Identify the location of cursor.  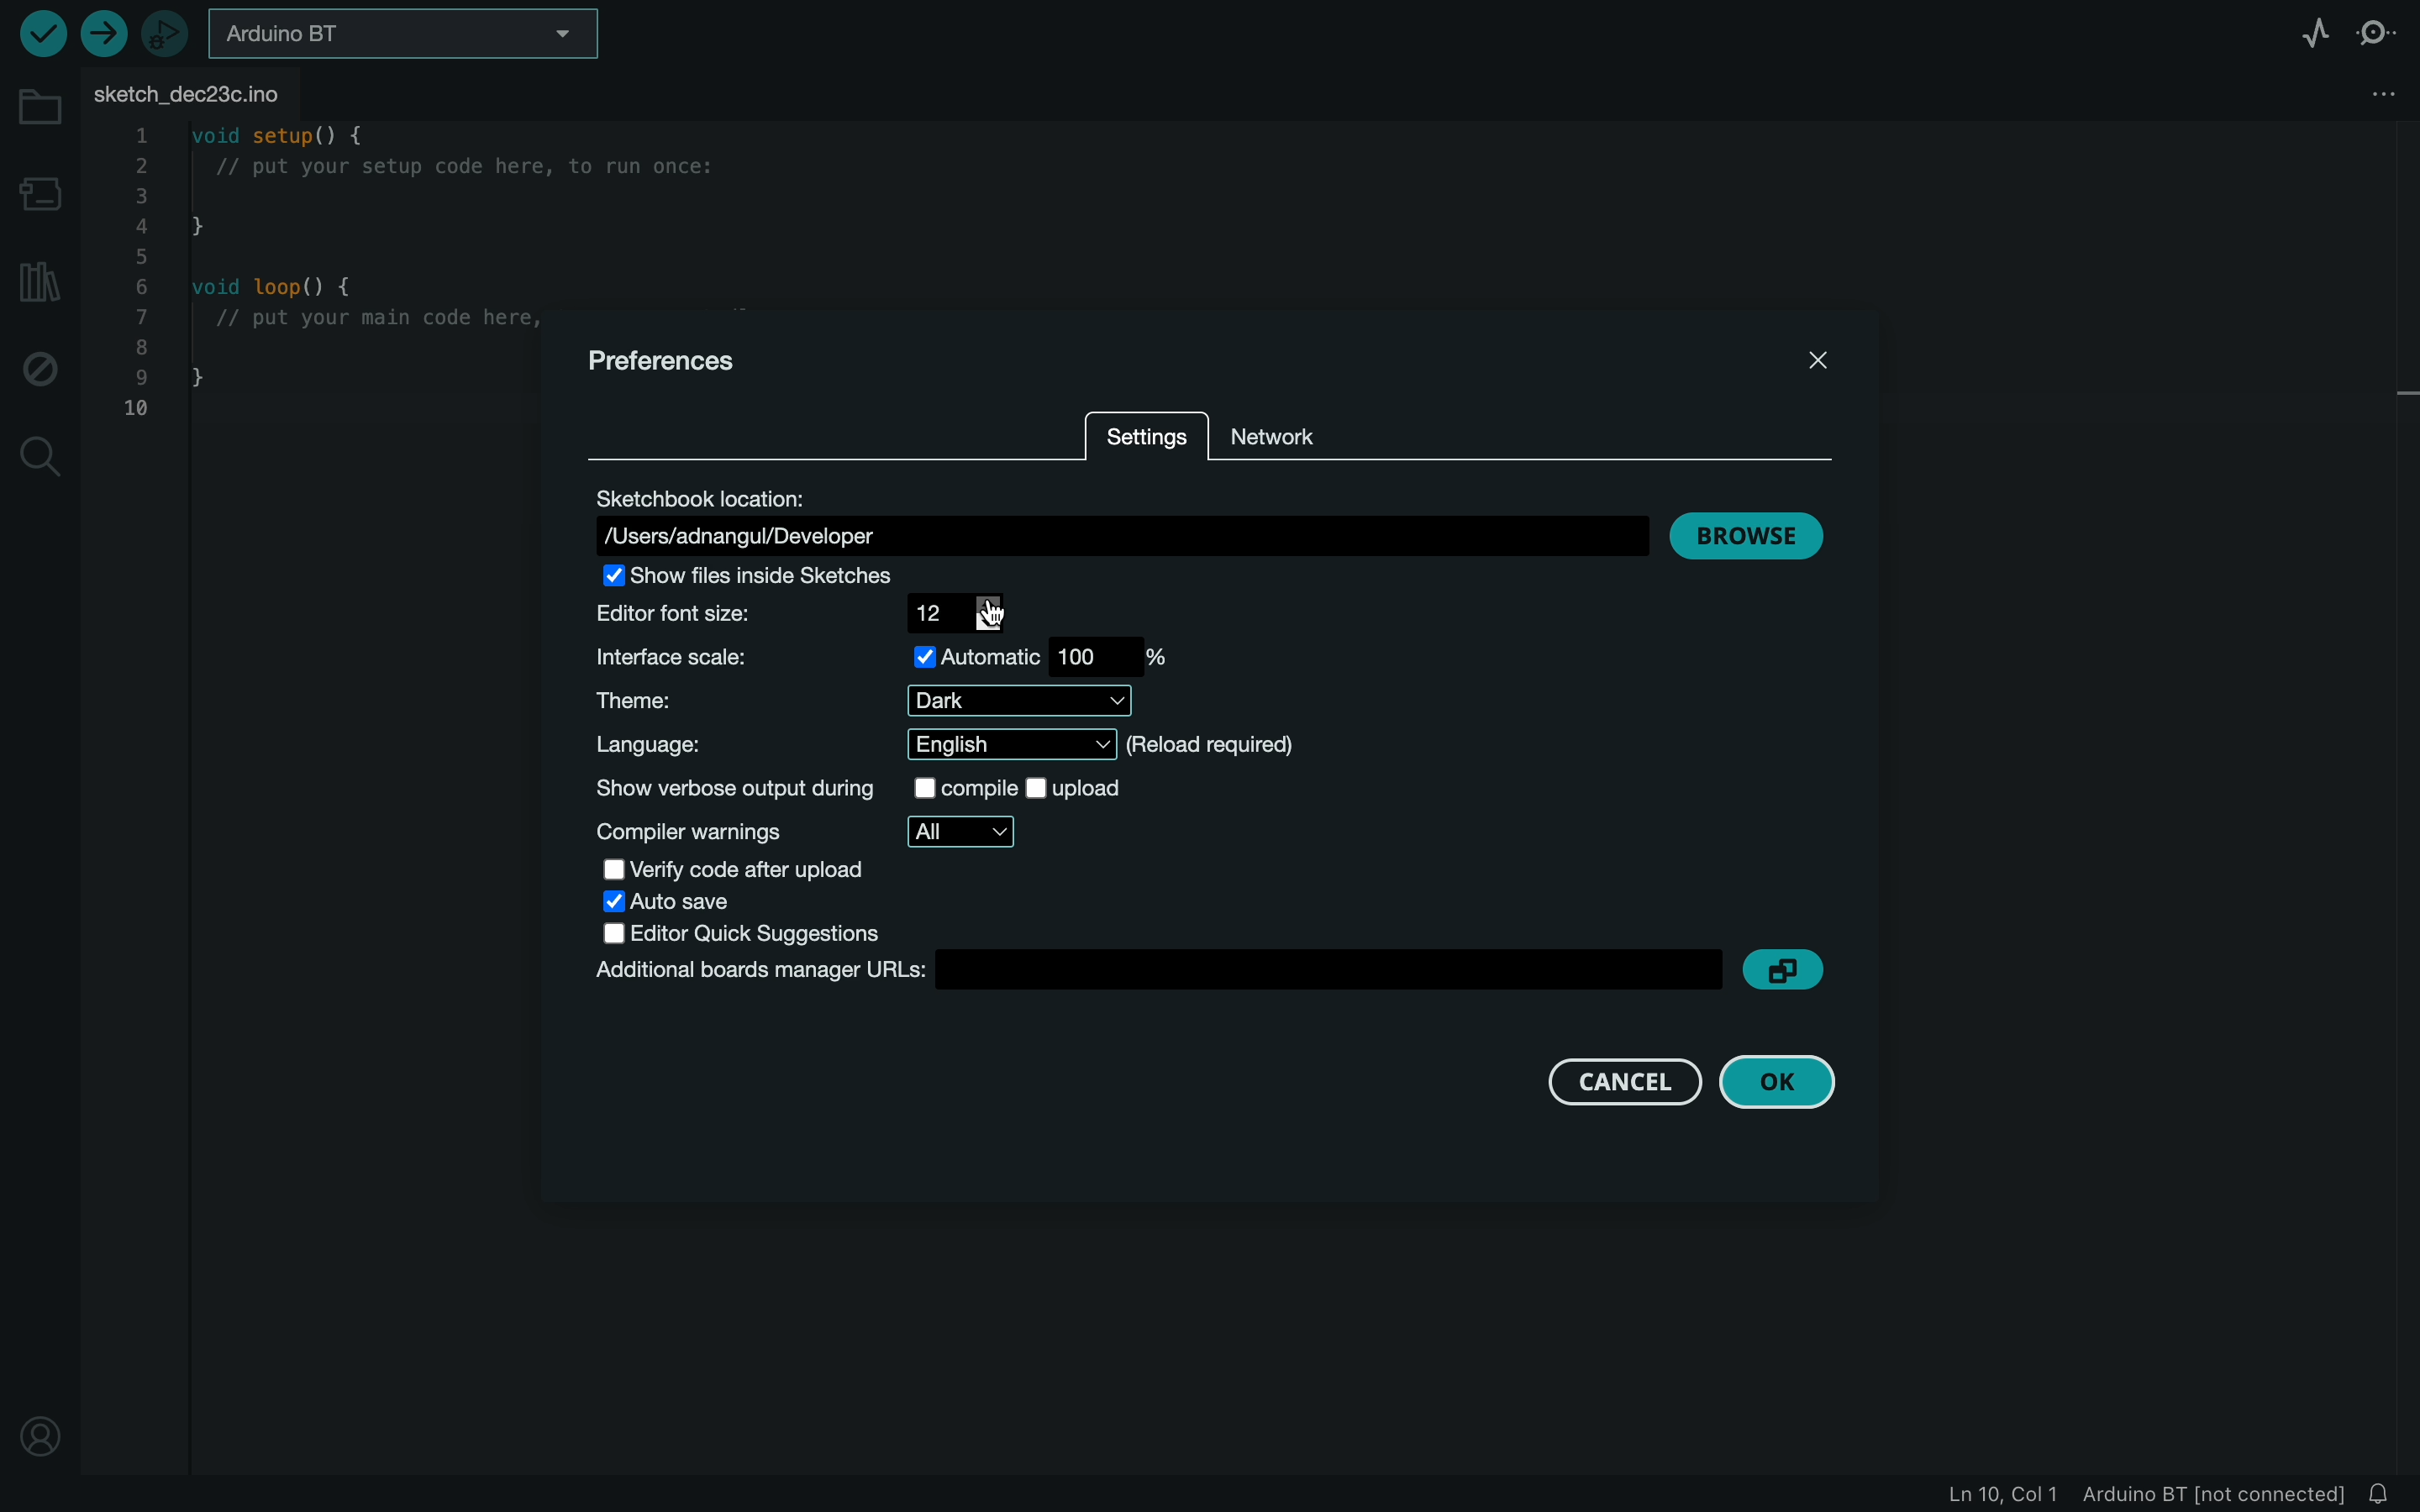
(1000, 619).